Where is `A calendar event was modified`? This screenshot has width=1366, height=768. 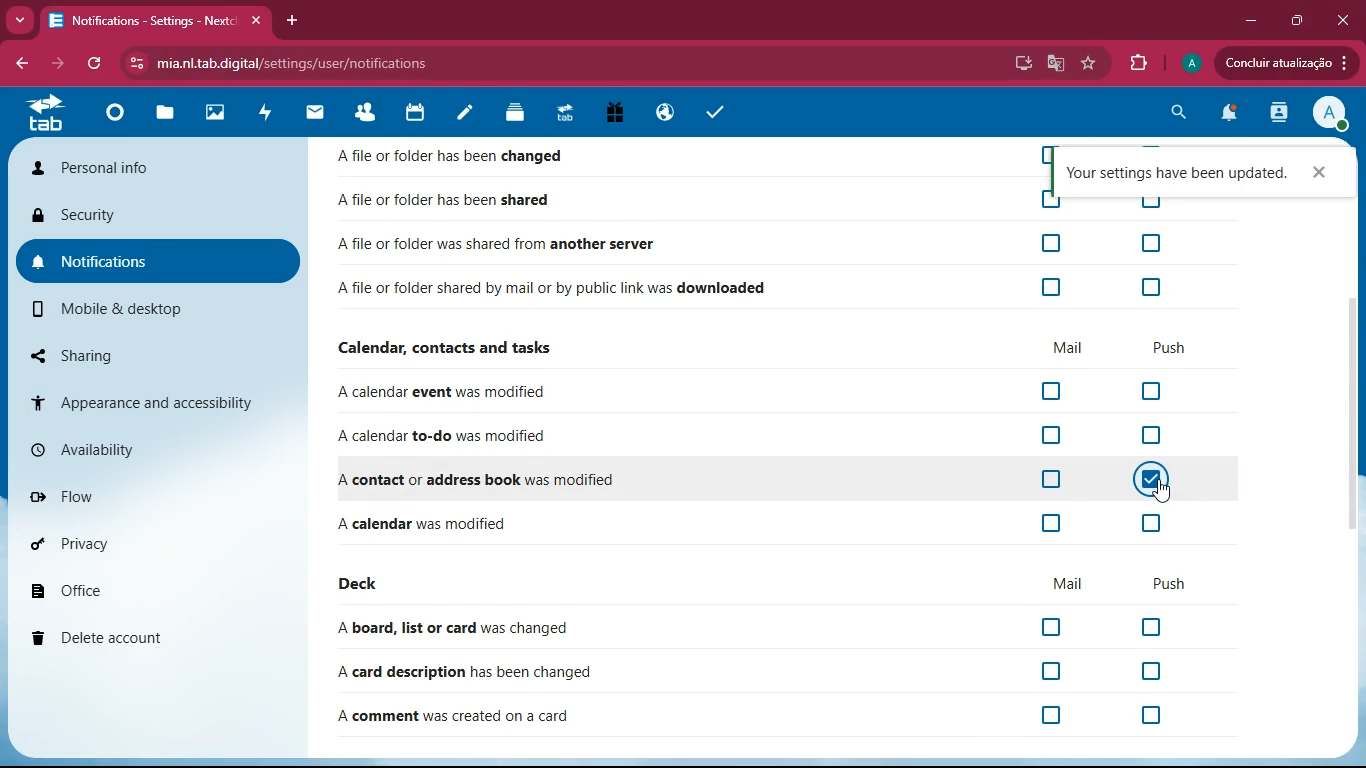 A calendar event was modified is located at coordinates (446, 396).